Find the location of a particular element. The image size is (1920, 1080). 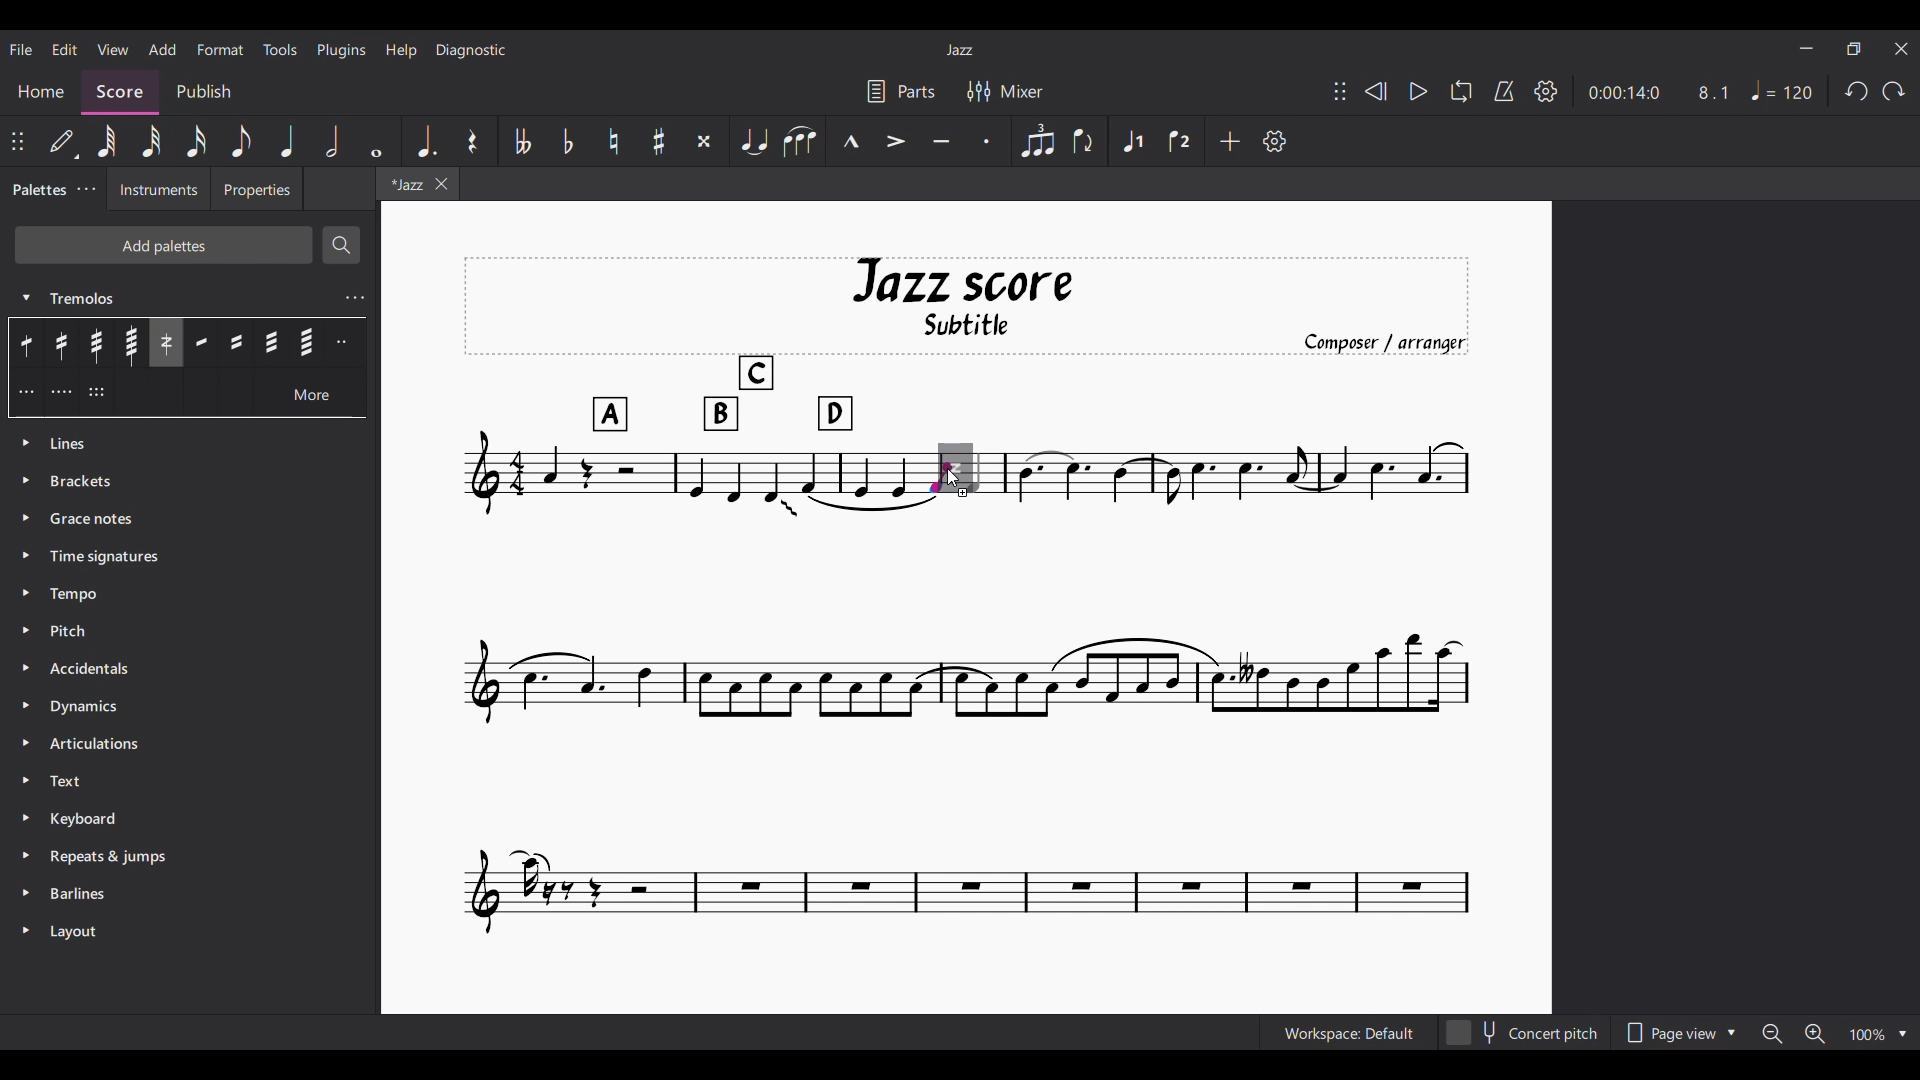

Diagnostic is located at coordinates (471, 51).